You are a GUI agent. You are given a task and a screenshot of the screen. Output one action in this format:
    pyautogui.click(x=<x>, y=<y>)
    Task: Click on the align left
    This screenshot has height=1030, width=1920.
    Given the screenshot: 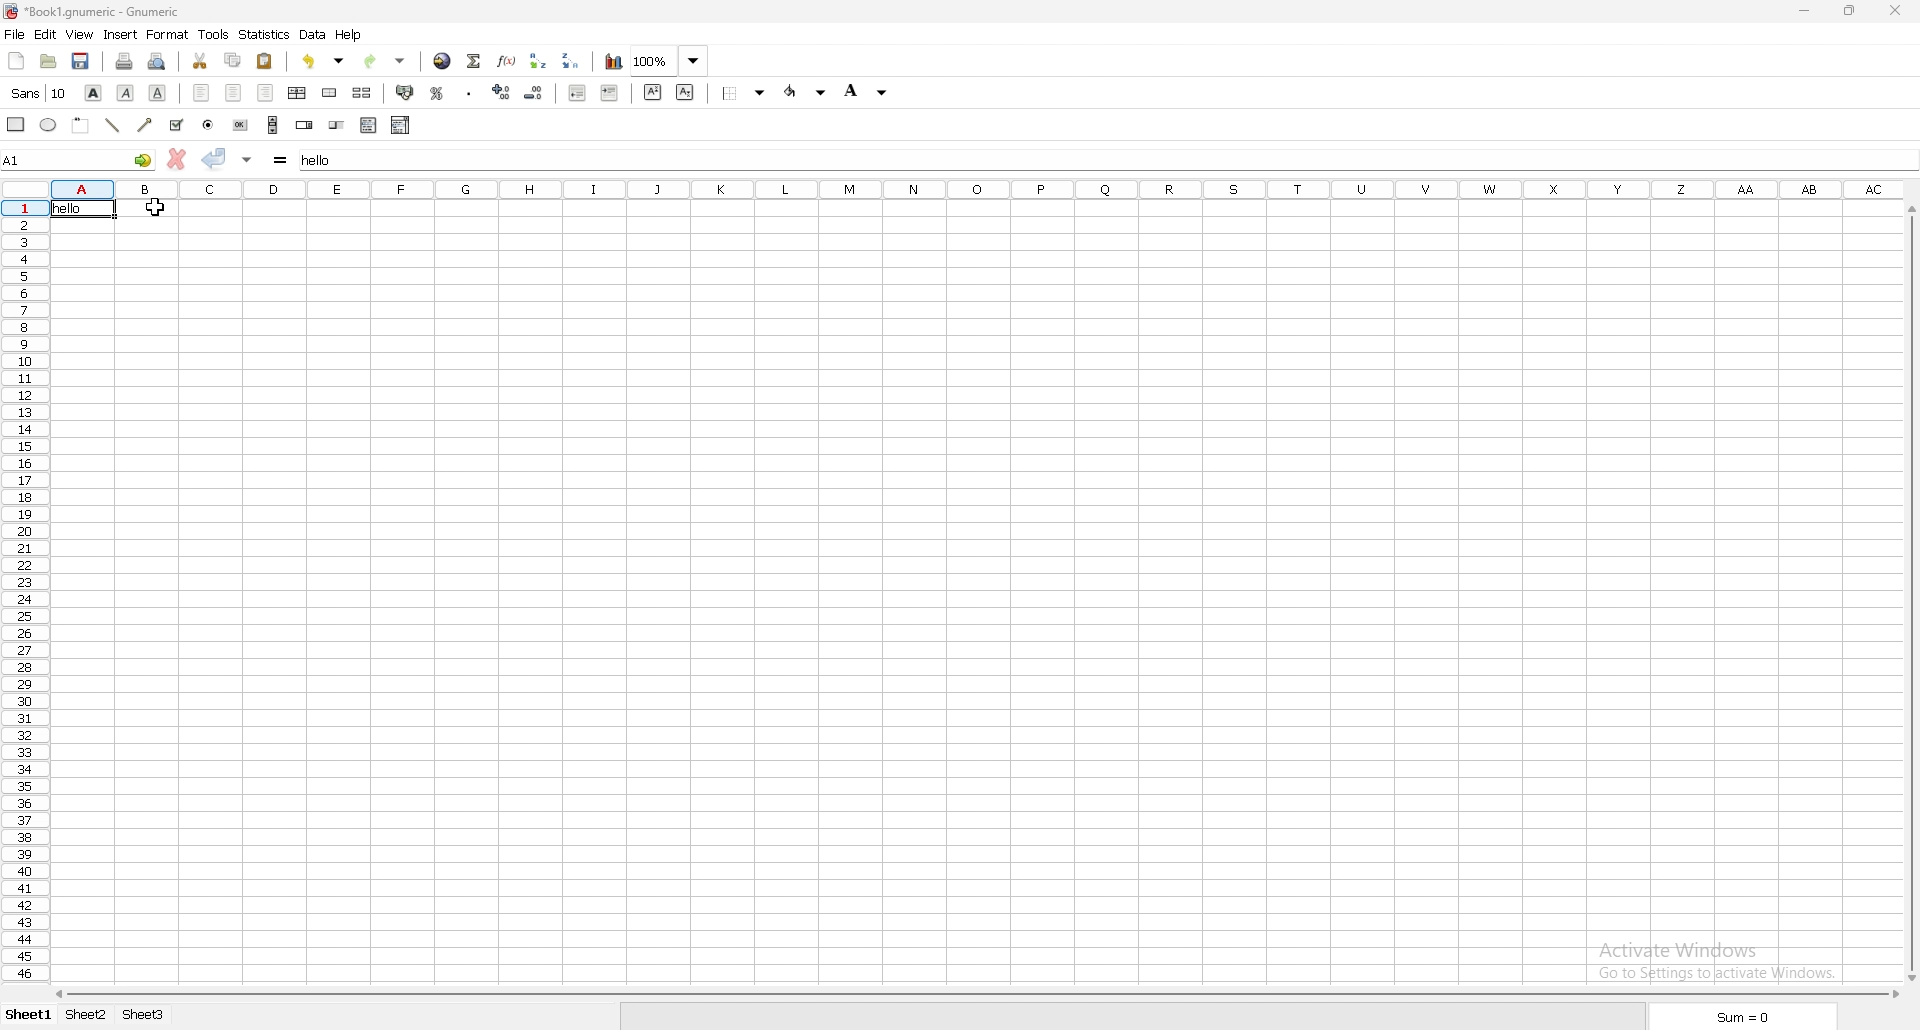 What is the action you would take?
    pyautogui.click(x=201, y=93)
    